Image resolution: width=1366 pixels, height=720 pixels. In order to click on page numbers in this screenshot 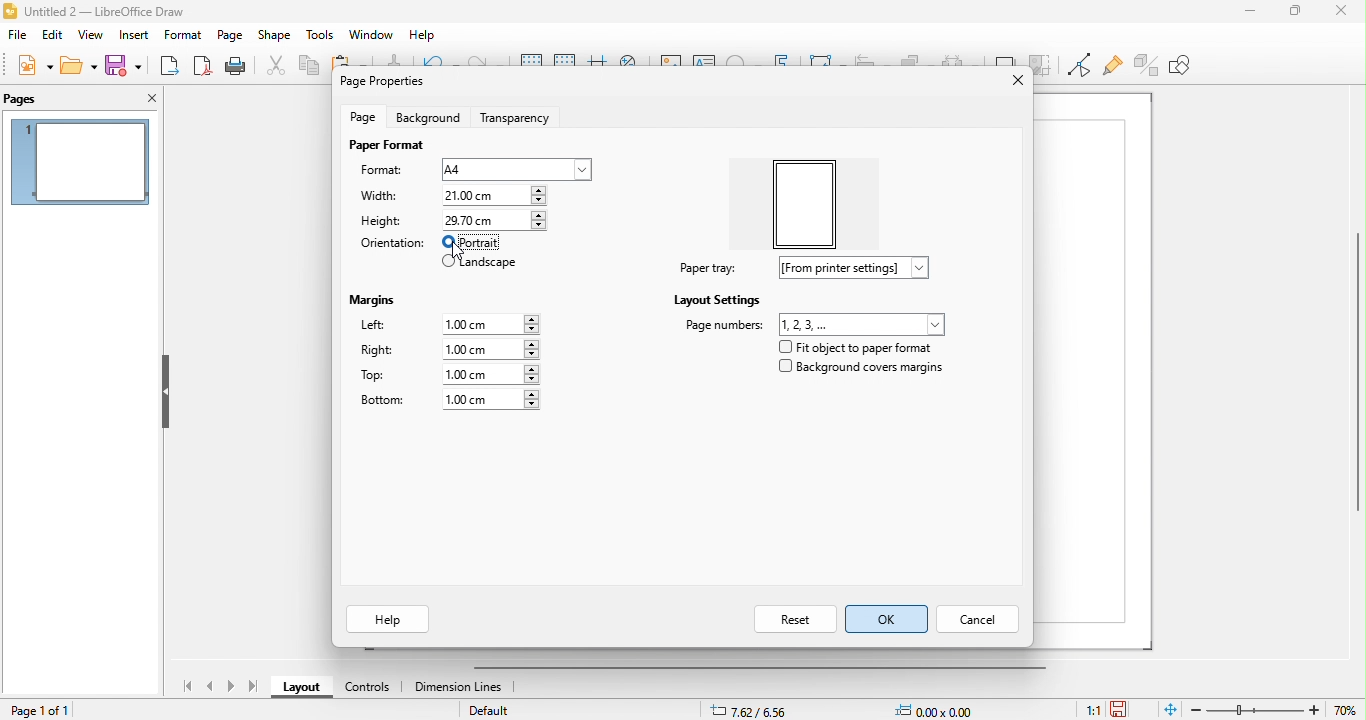, I will do `click(813, 325)`.